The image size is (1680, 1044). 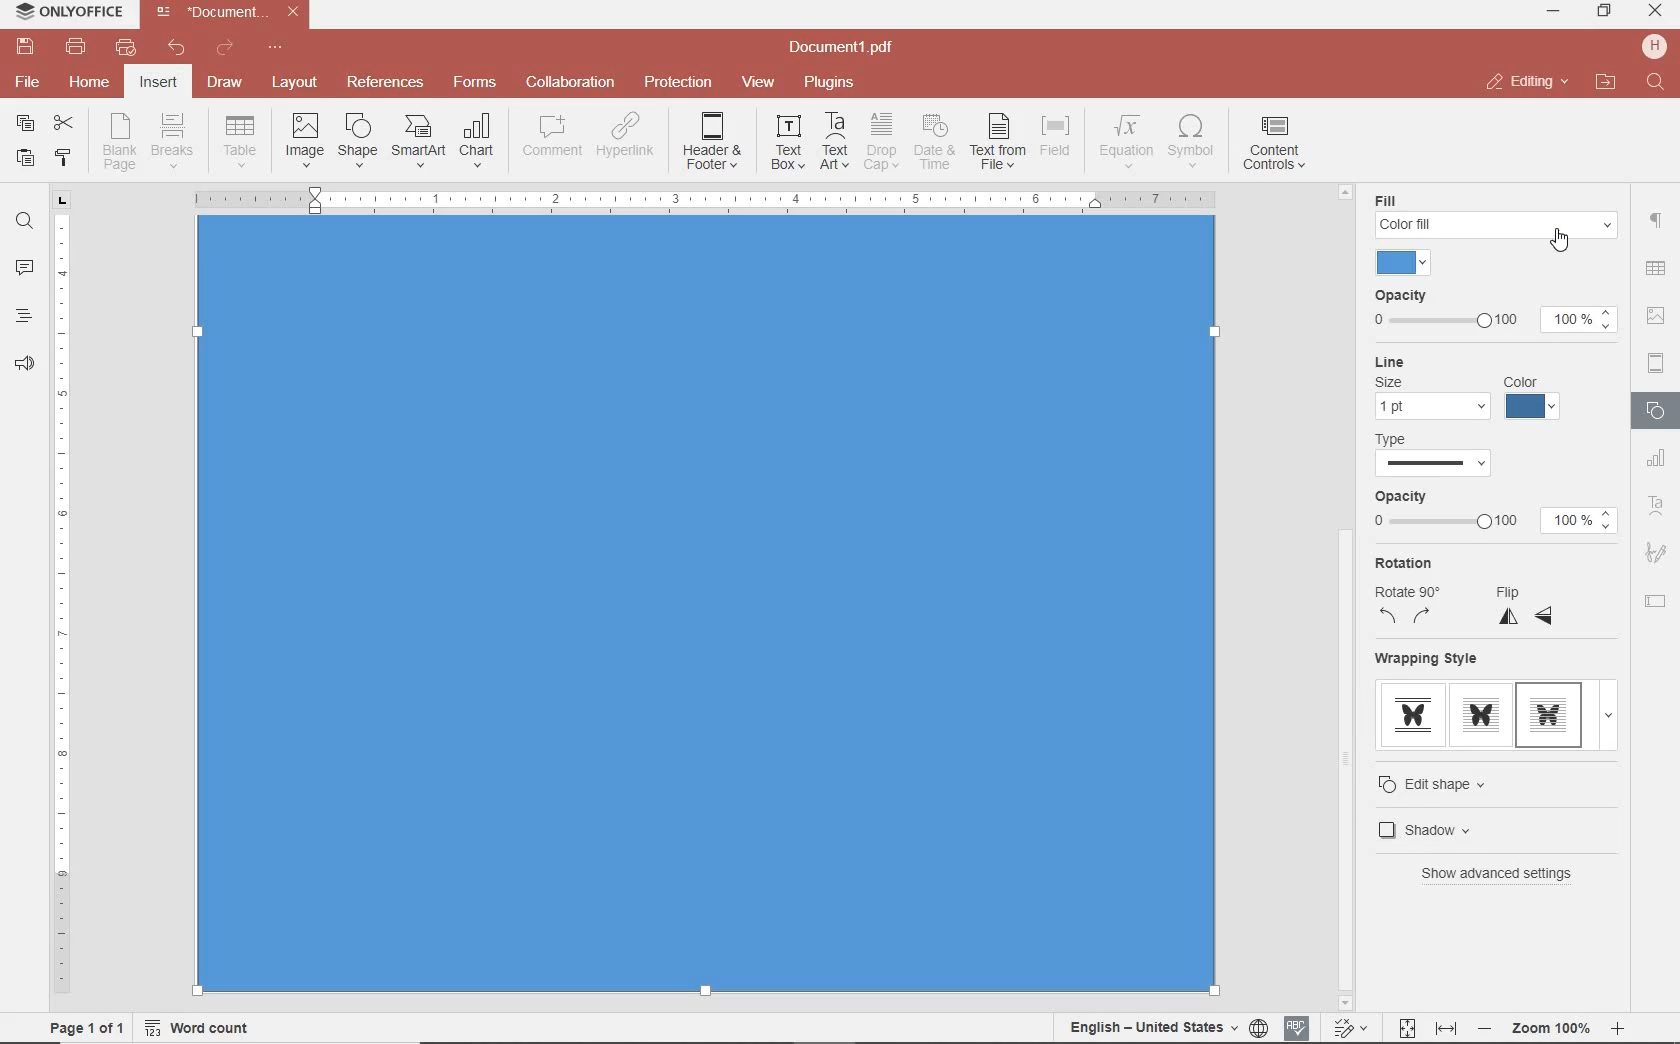 I want to click on home, so click(x=87, y=81).